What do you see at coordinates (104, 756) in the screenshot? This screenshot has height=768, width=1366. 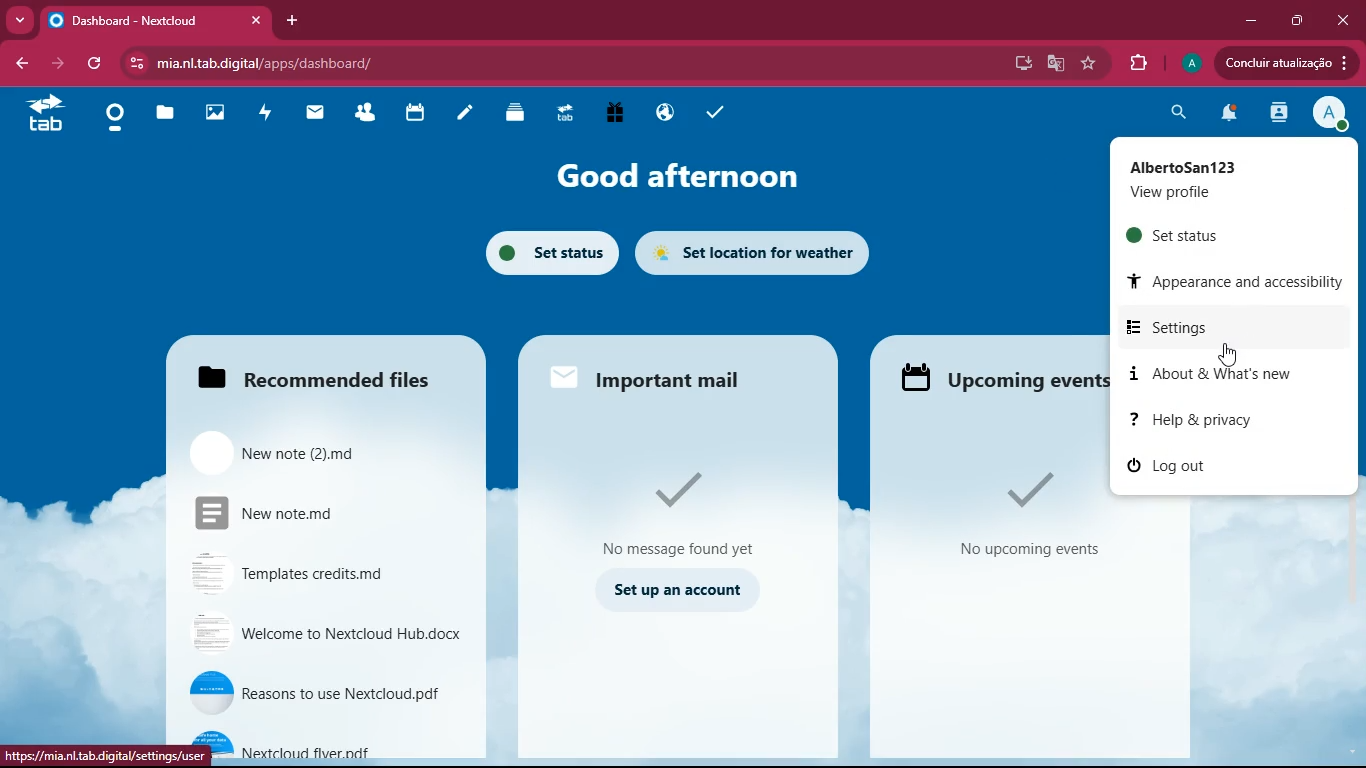 I see `https://mia.nl.tab.digital/settings/user` at bounding box center [104, 756].